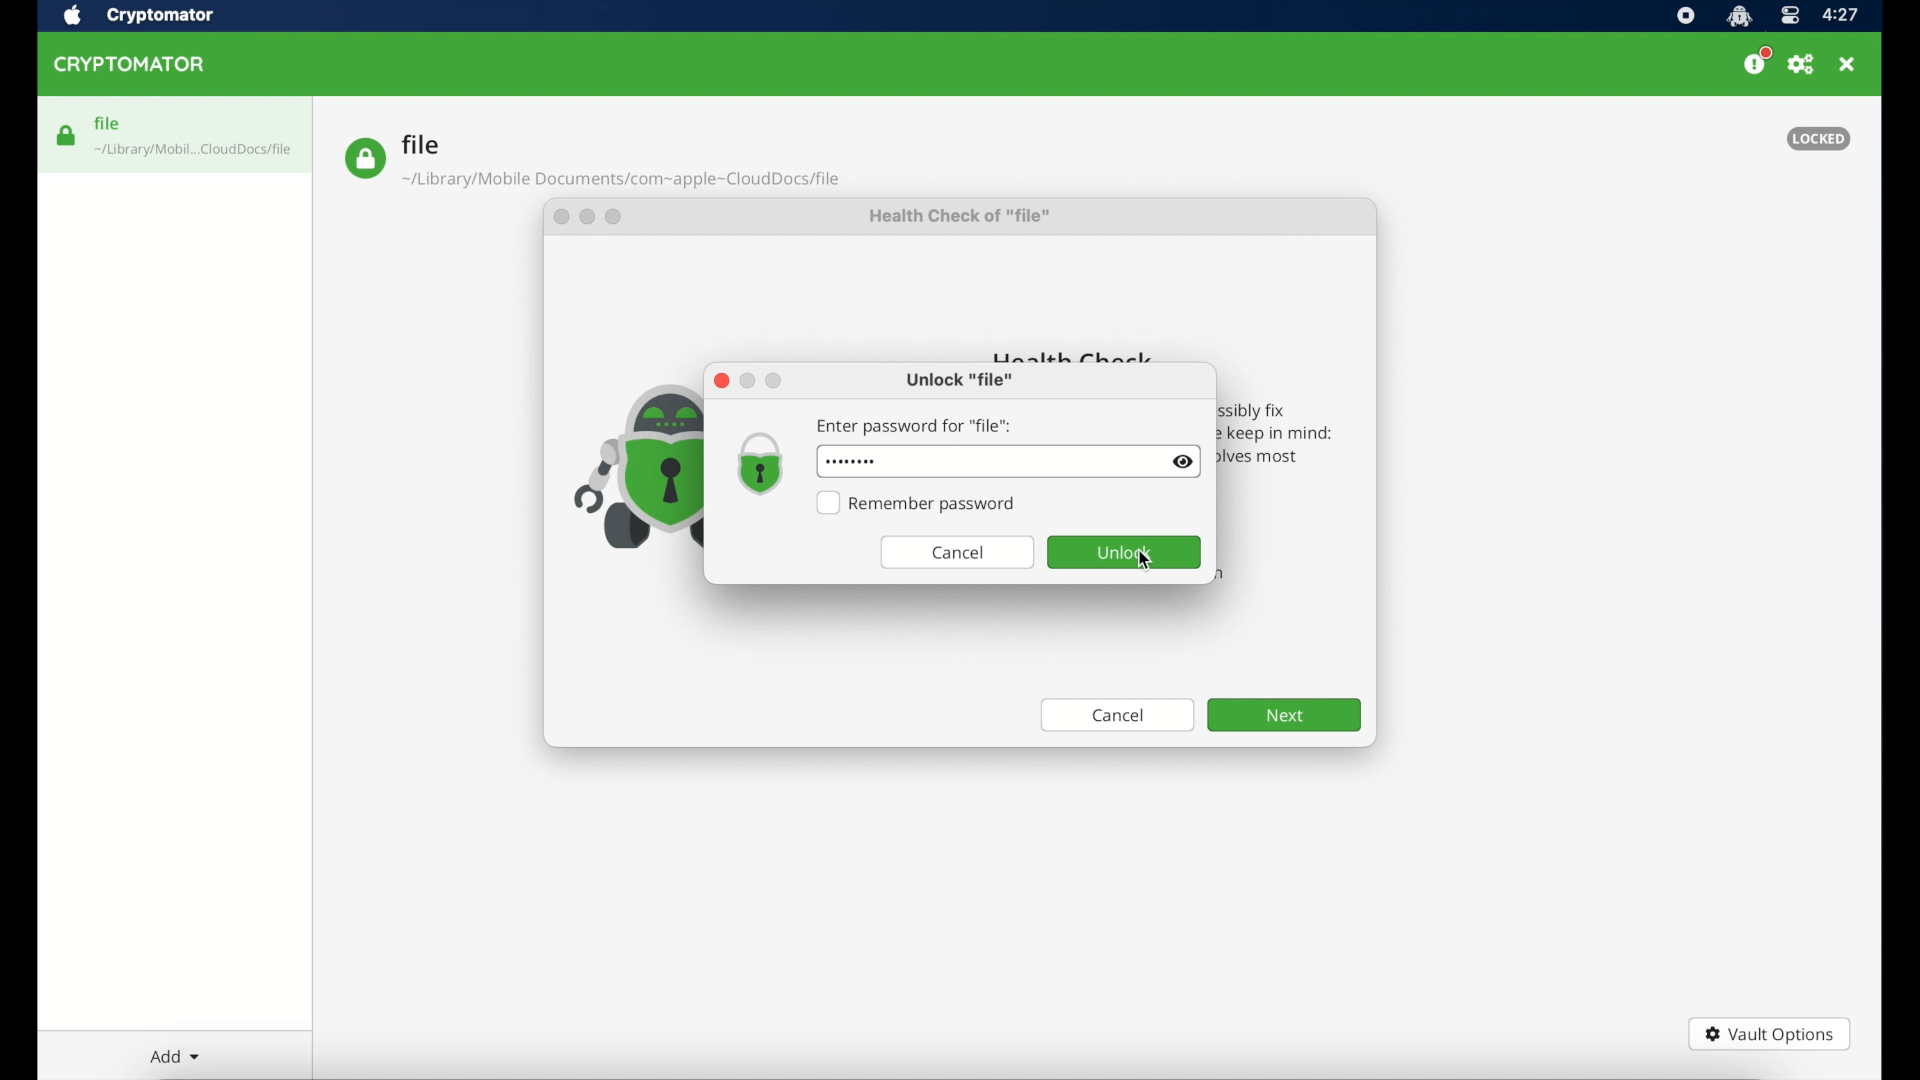 This screenshot has width=1920, height=1080. What do you see at coordinates (1819, 138) in the screenshot?
I see `locked` at bounding box center [1819, 138].